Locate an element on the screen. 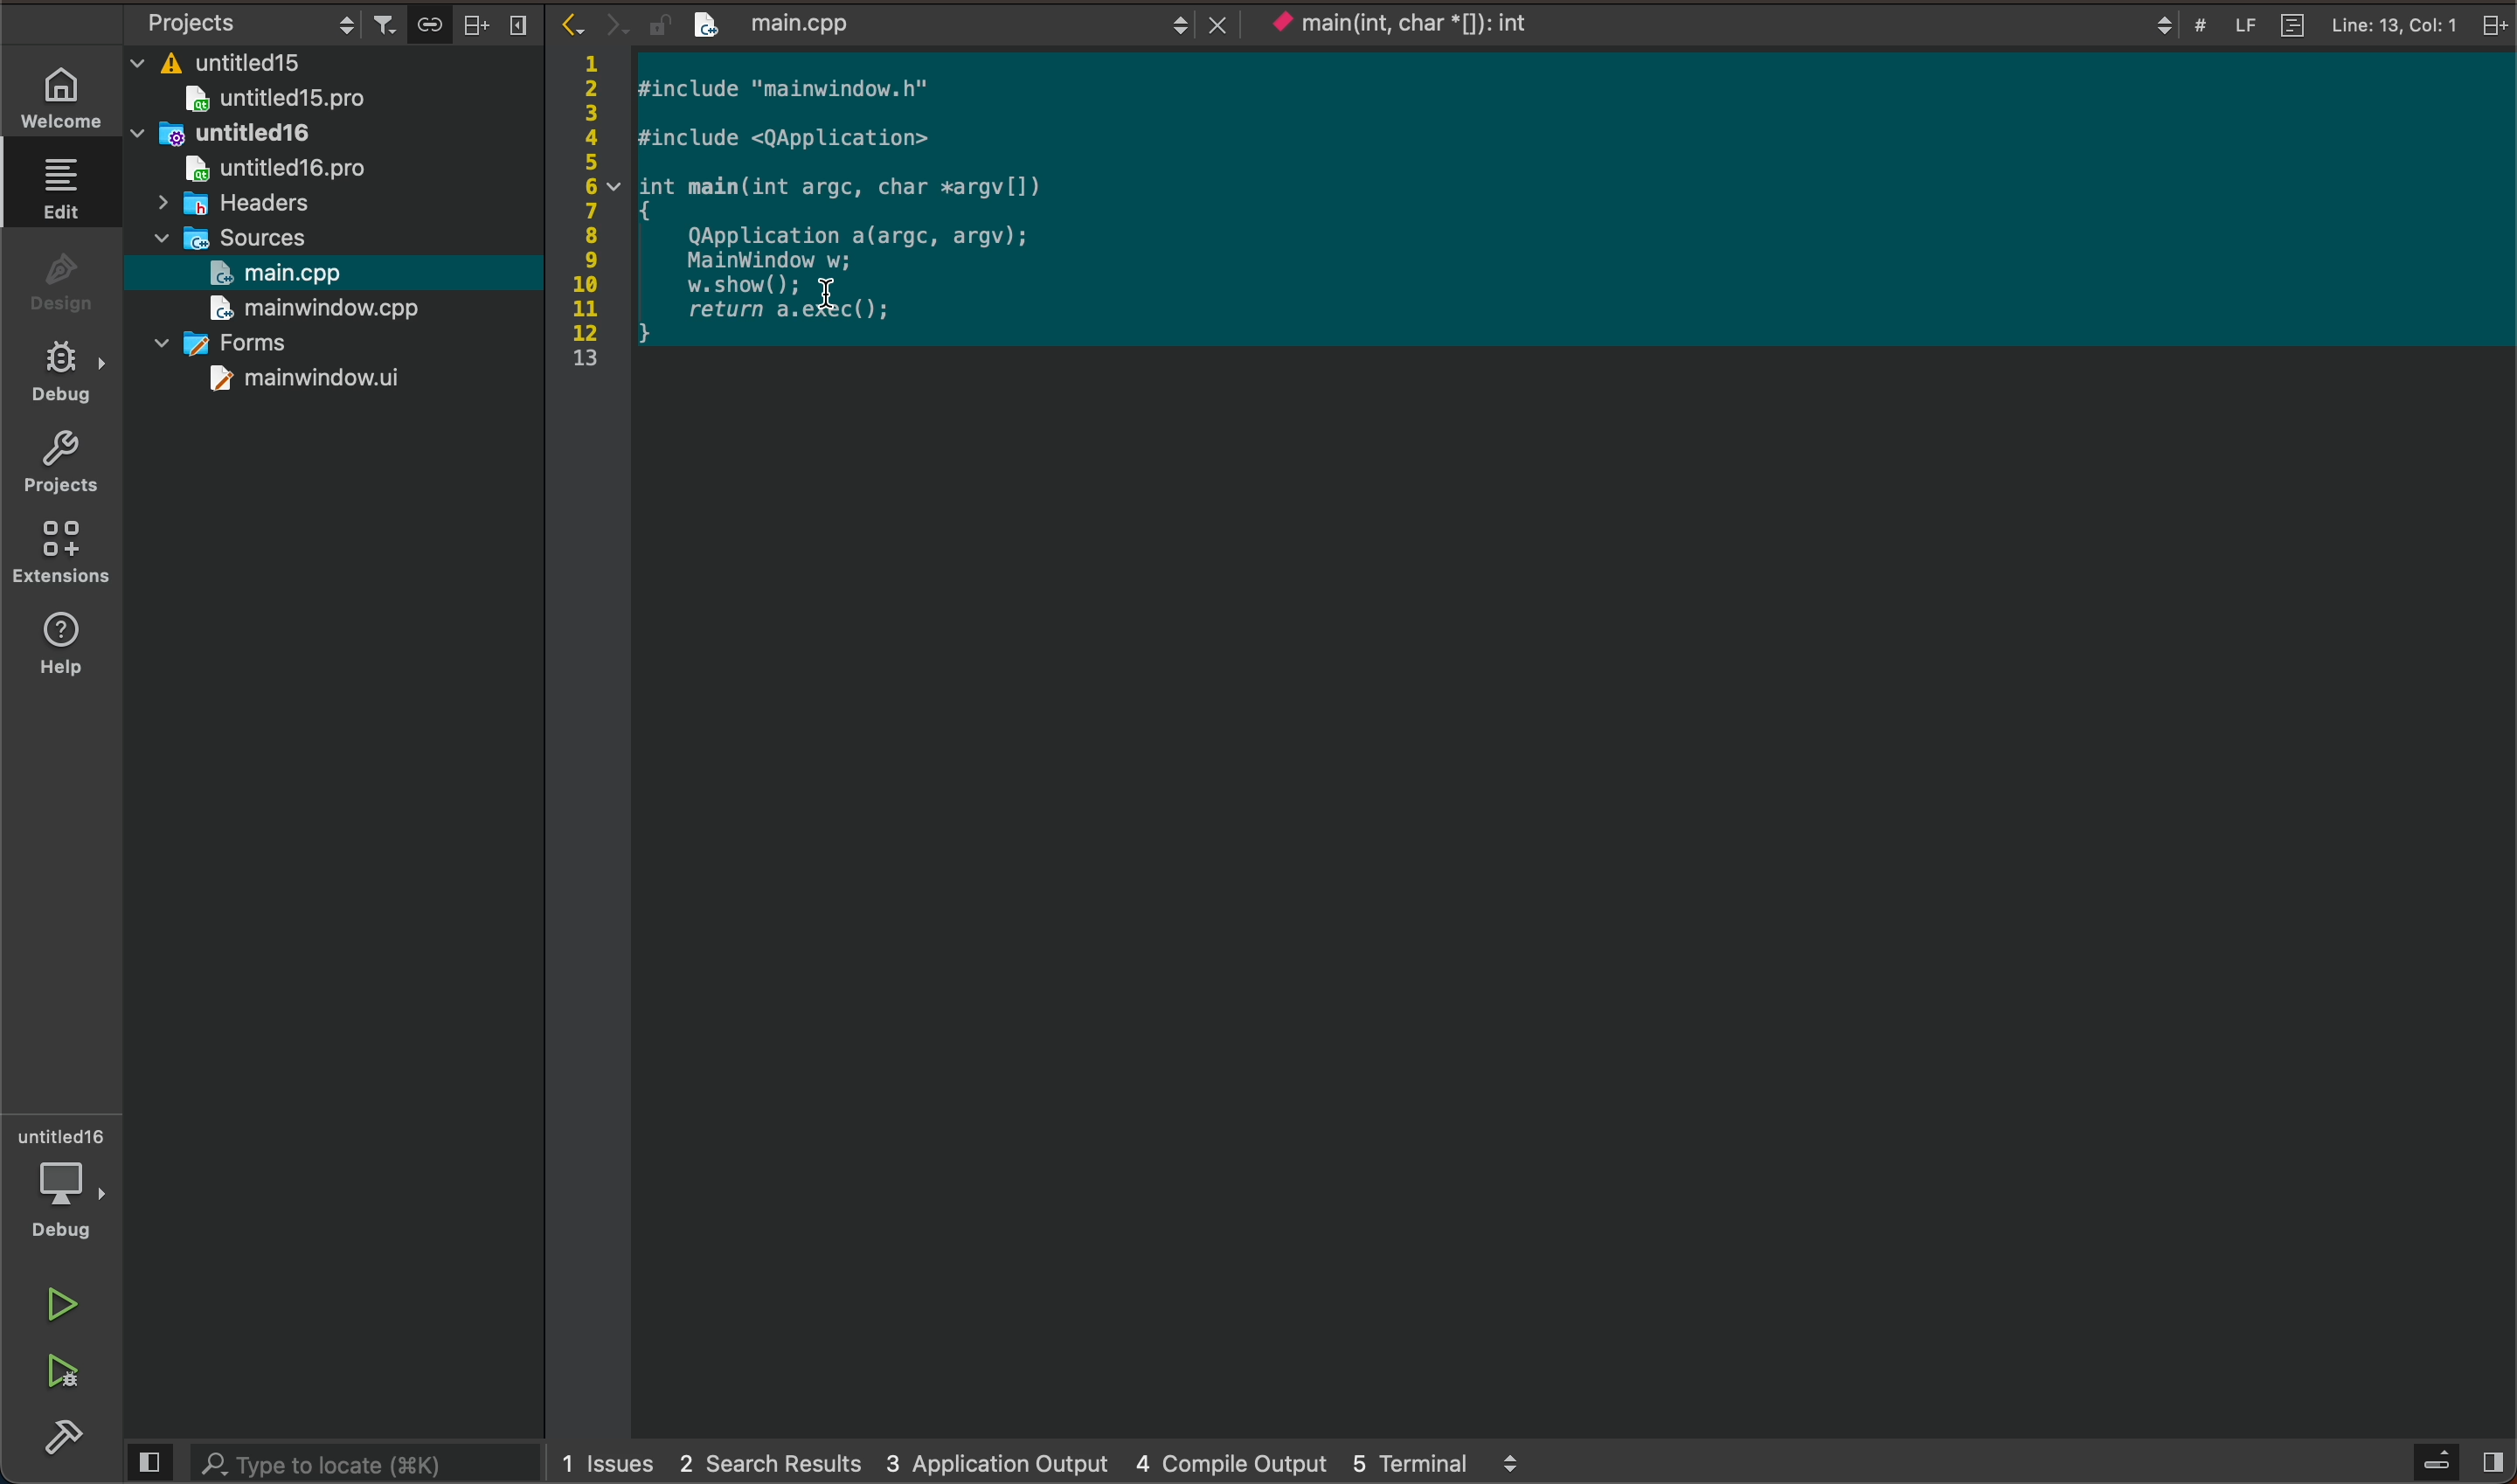 This screenshot has width=2517, height=1484. select project is located at coordinates (243, 25).